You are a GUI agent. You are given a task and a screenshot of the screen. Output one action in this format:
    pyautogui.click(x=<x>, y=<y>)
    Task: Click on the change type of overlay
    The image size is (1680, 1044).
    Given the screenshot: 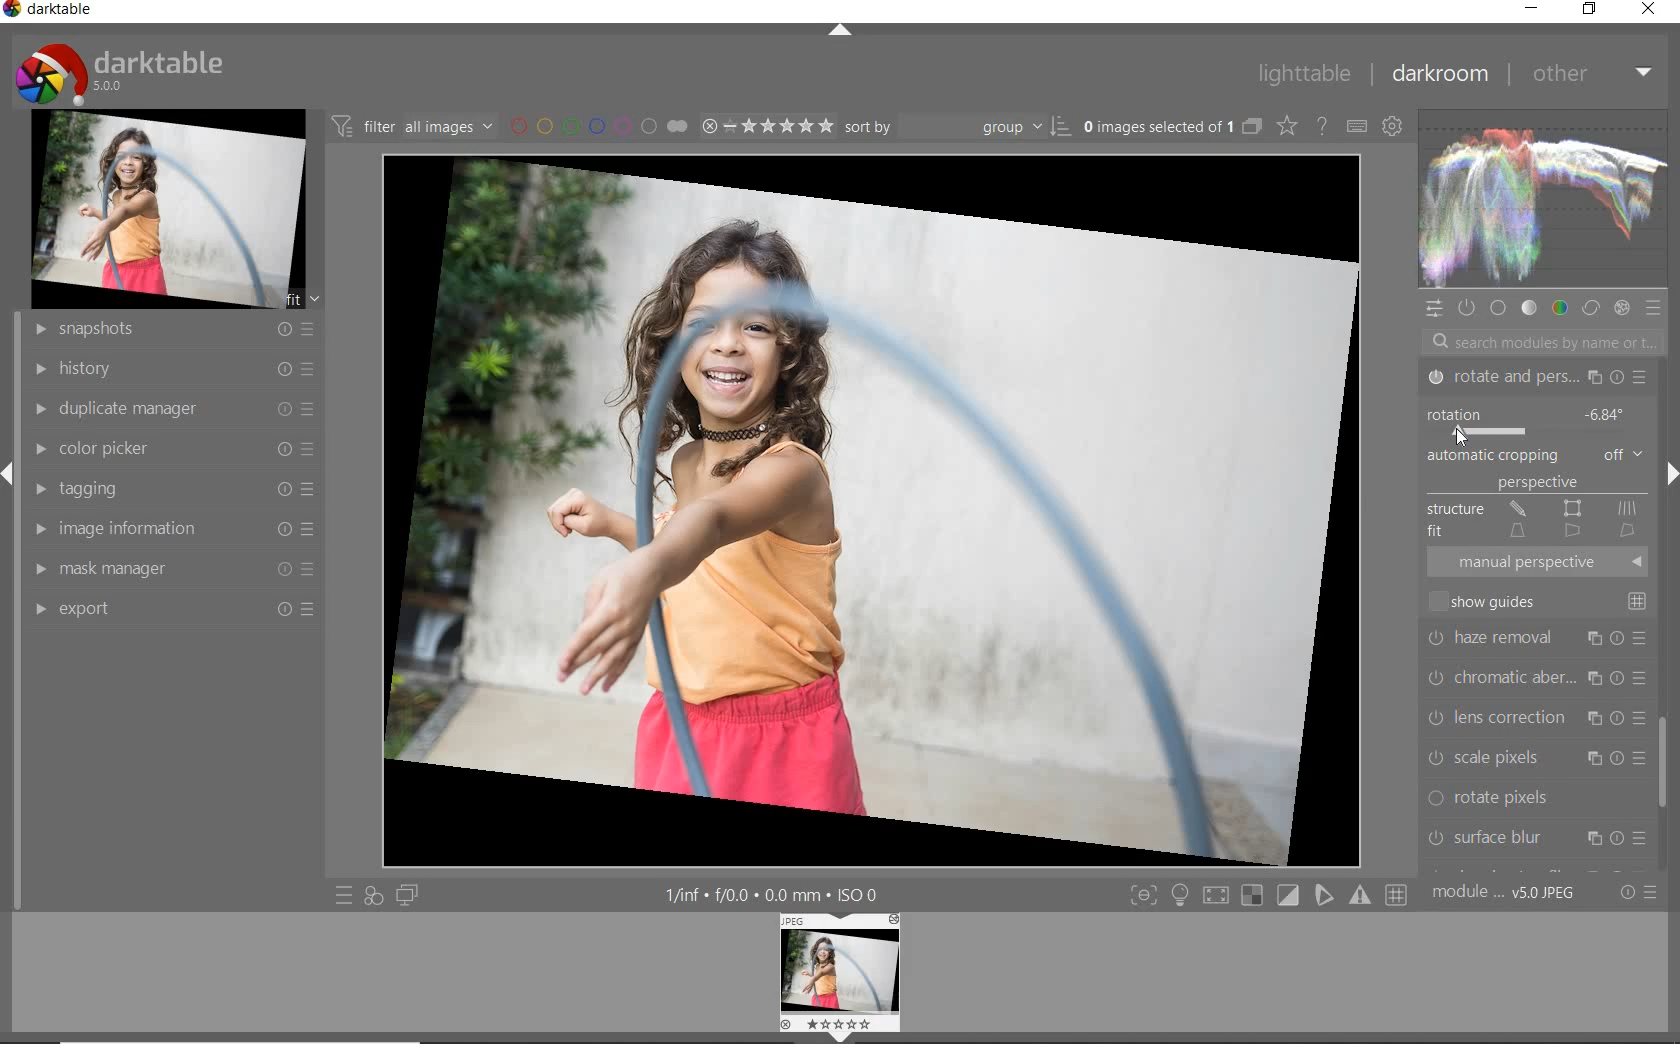 What is the action you would take?
    pyautogui.click(x=1289, y=128)
    